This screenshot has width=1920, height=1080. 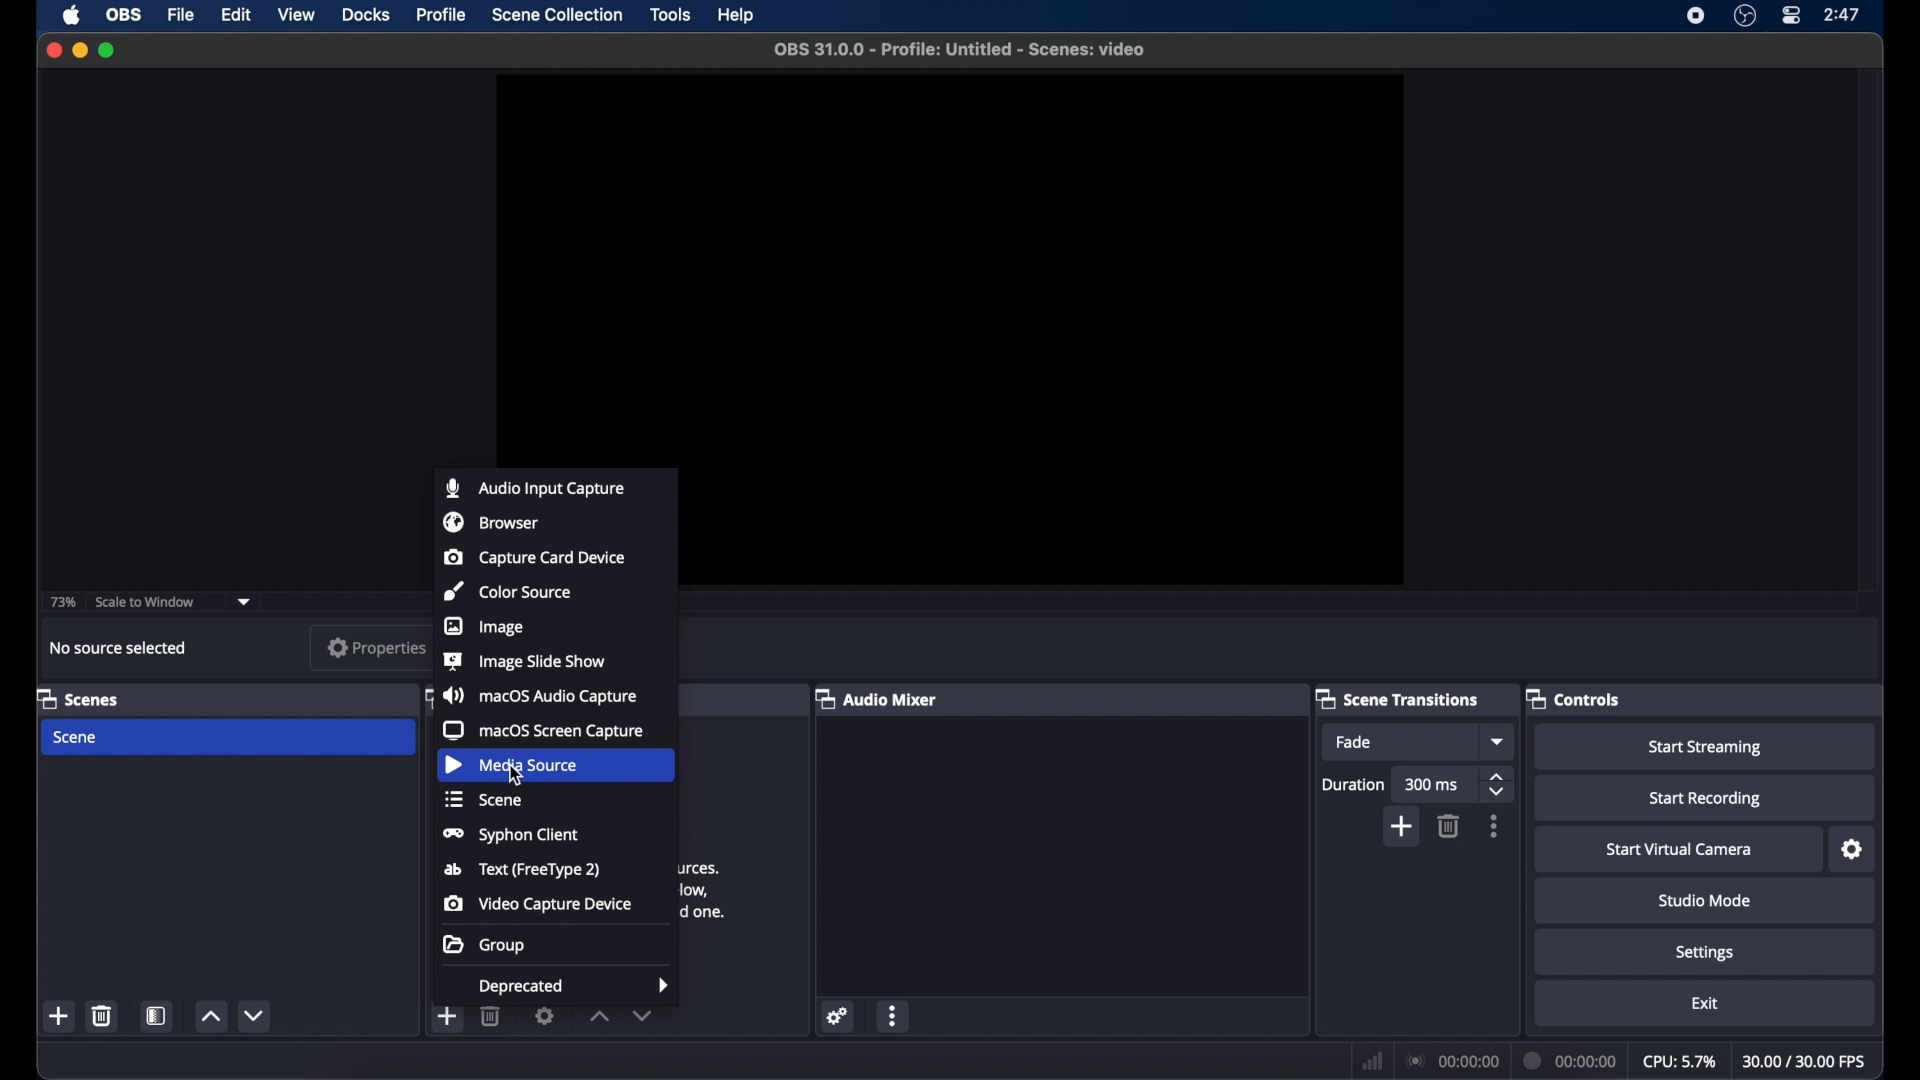 What do you see at coordinates (59, 1015) in the screenshot?
I see `add` at bounding box center [59, 1015].